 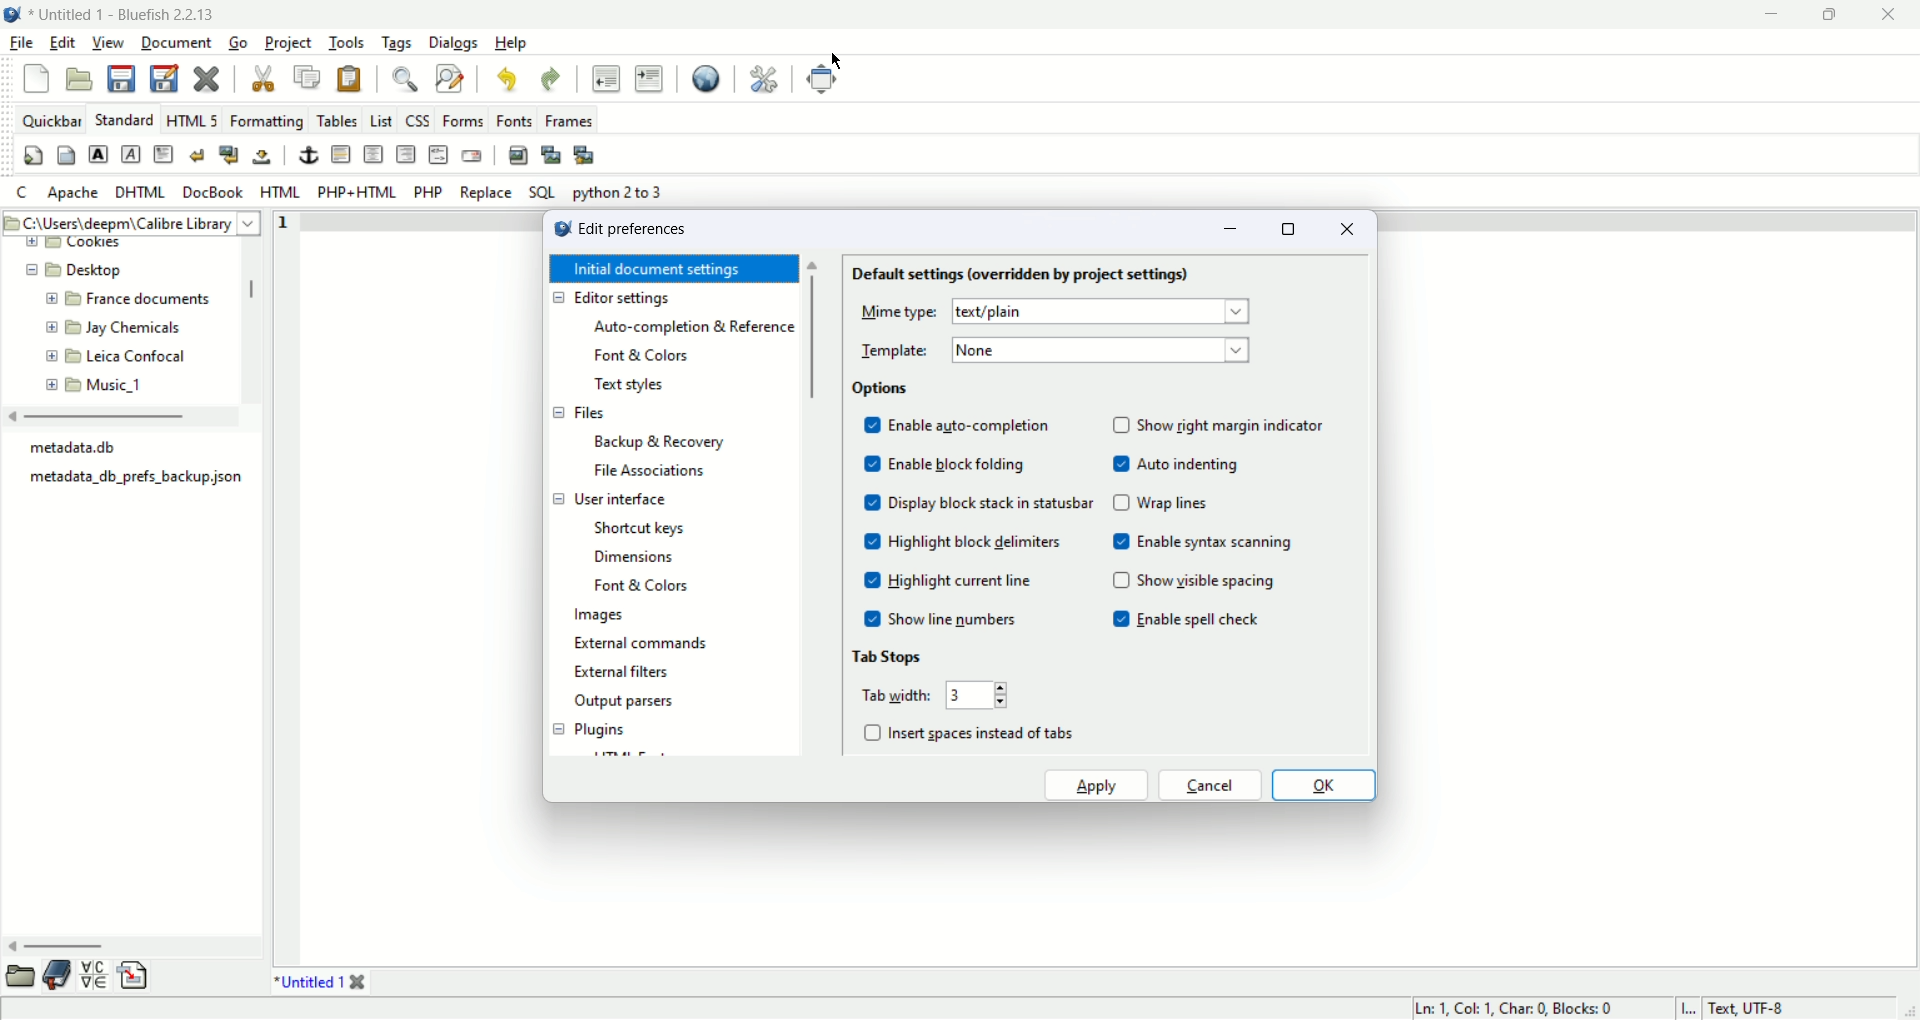 What do you see at coordinates (648, 78) in the screenshot?
I see `indent` at bounding box center [648, 78].